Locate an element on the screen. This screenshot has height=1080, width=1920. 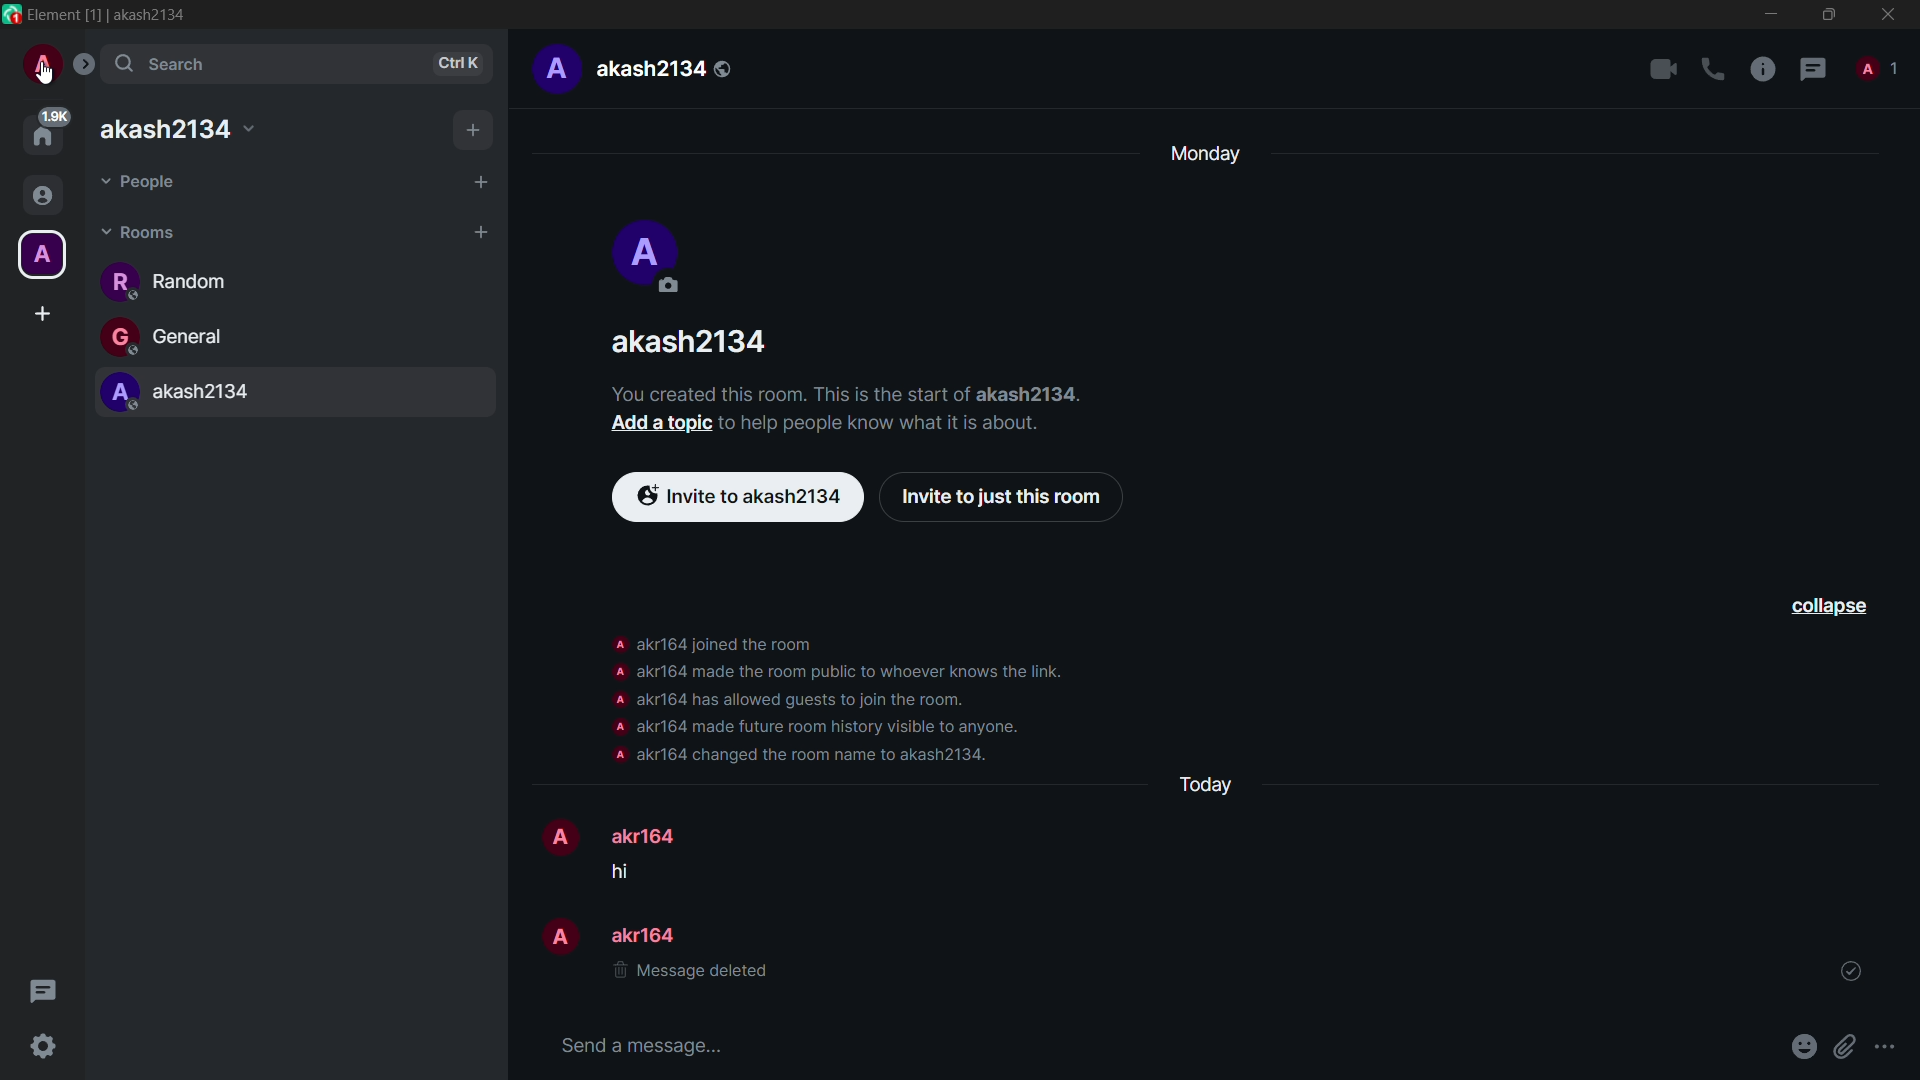
message deleted is located at coordinates (691, 974).